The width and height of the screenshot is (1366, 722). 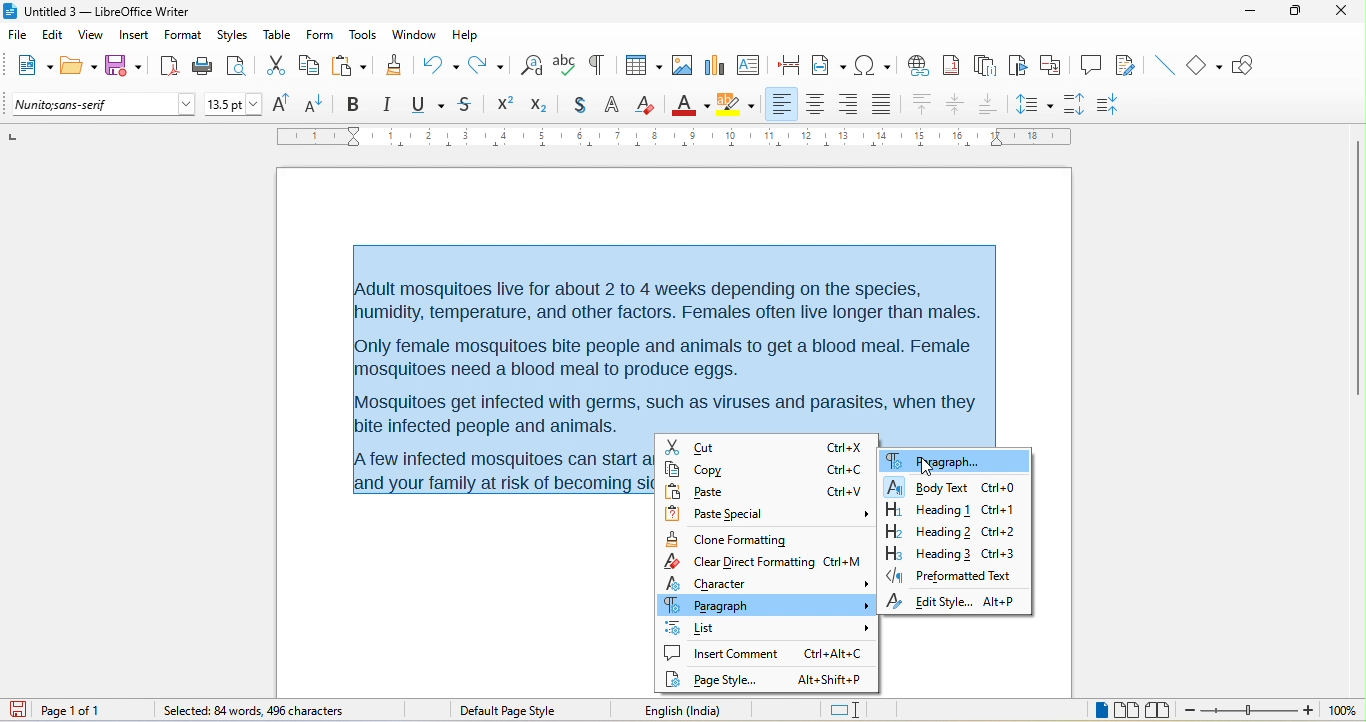 I want to click on special character, so click(x=872, y=64).